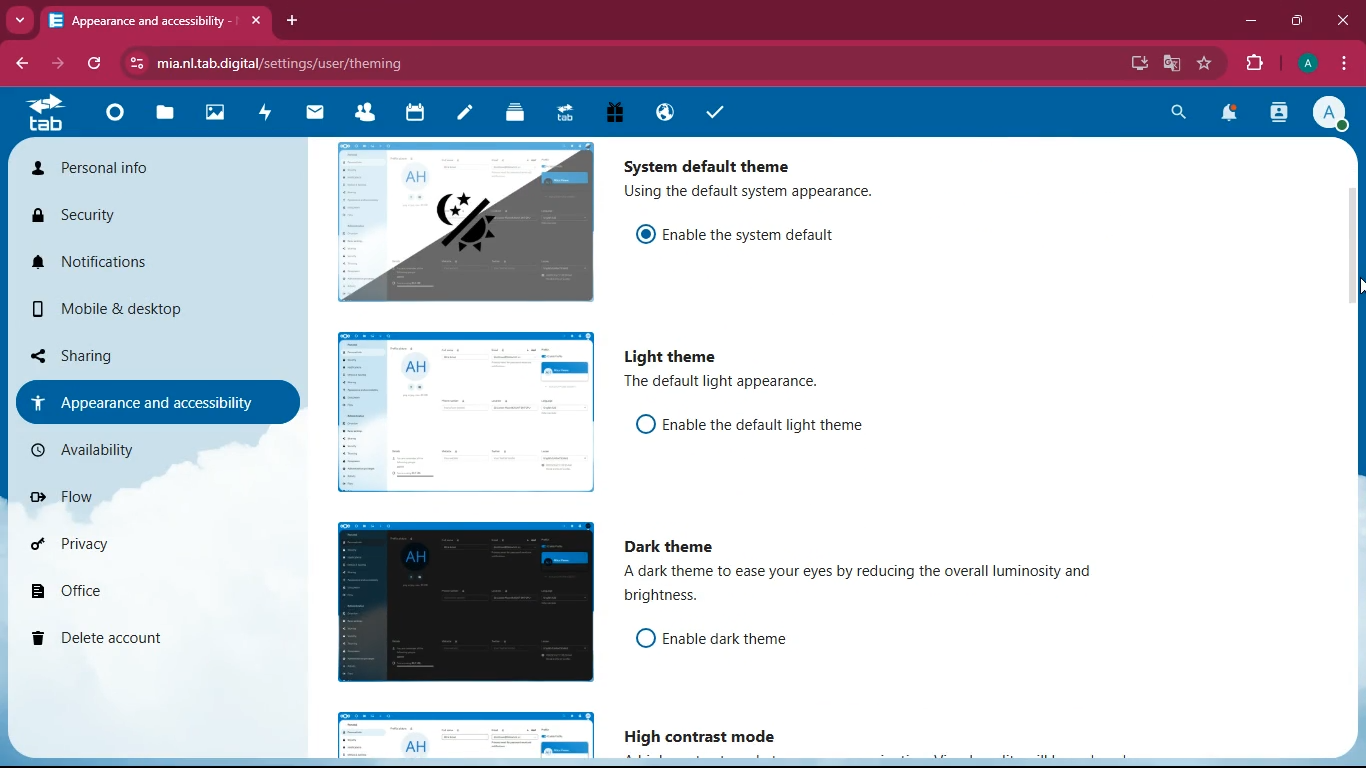 This screenshot has height=768, width=1366. What do you see at coordinates (1174, 112) in the screenshot?
I see `search` at bounding box center [1174, 112].